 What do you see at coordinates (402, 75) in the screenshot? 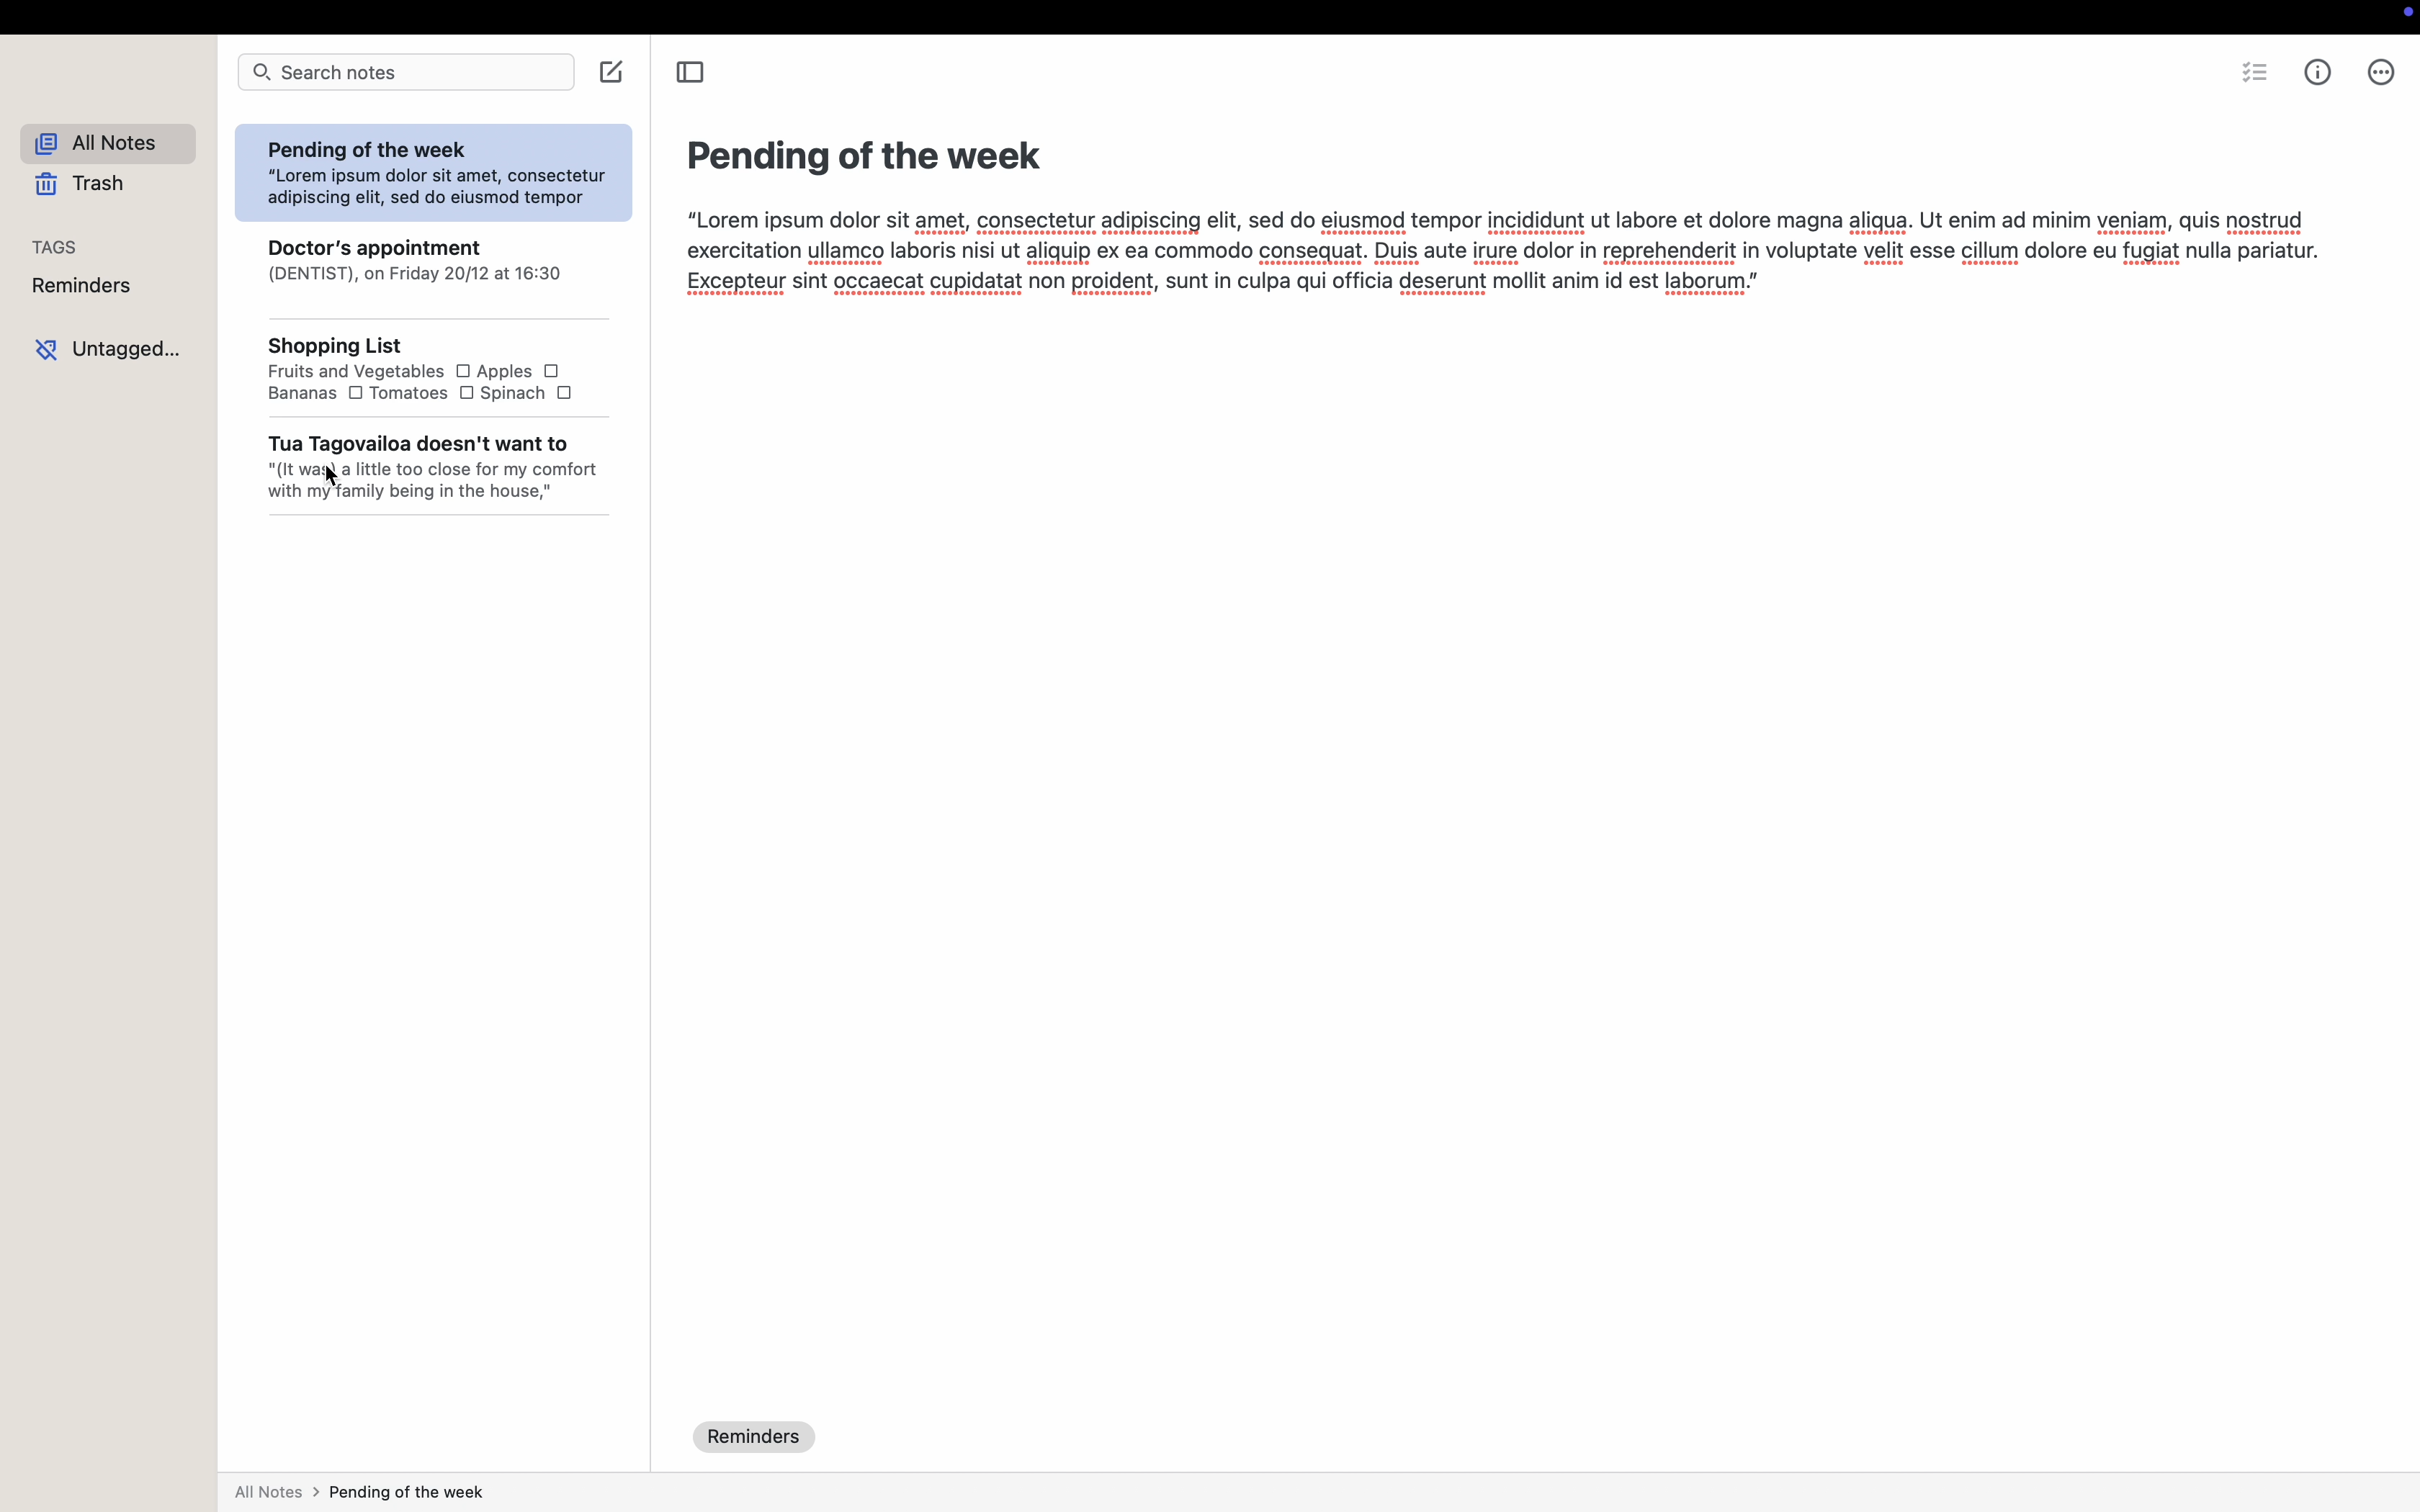
I see `search bar` at bounding box center [402, 75].